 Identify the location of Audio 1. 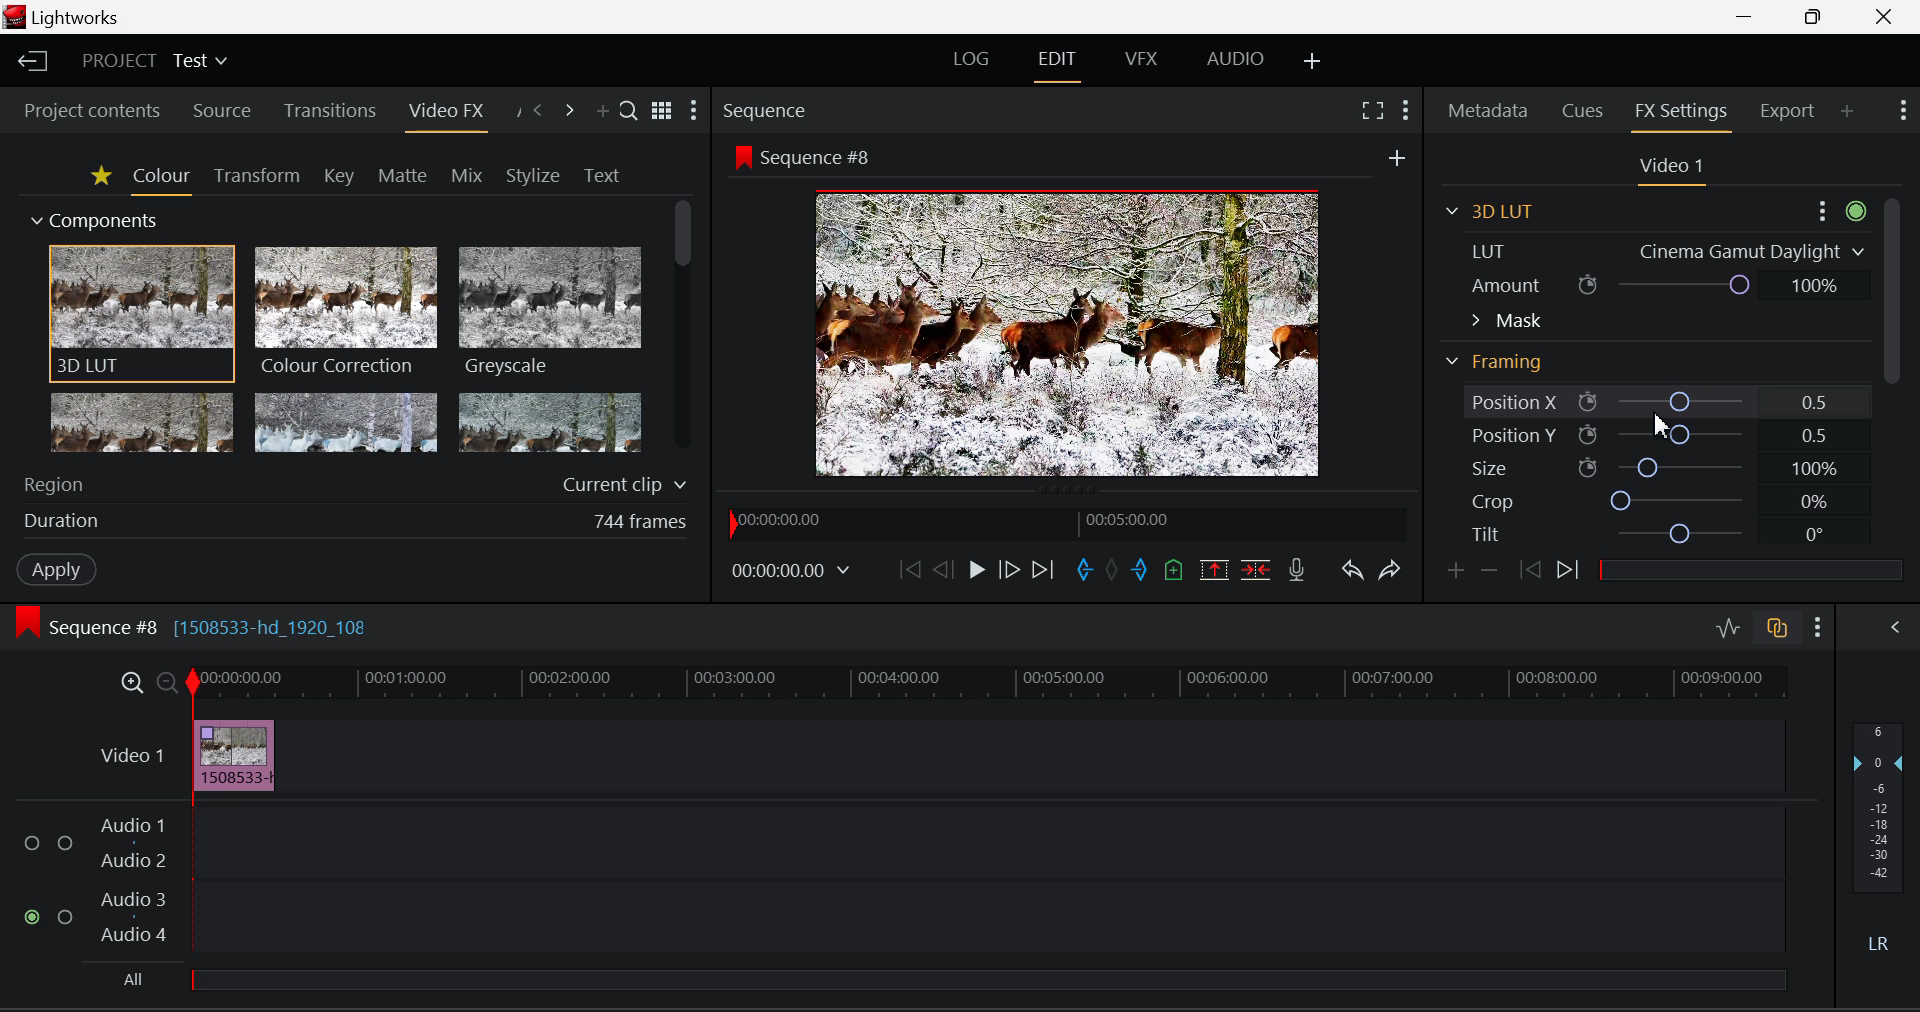
(137, 824).